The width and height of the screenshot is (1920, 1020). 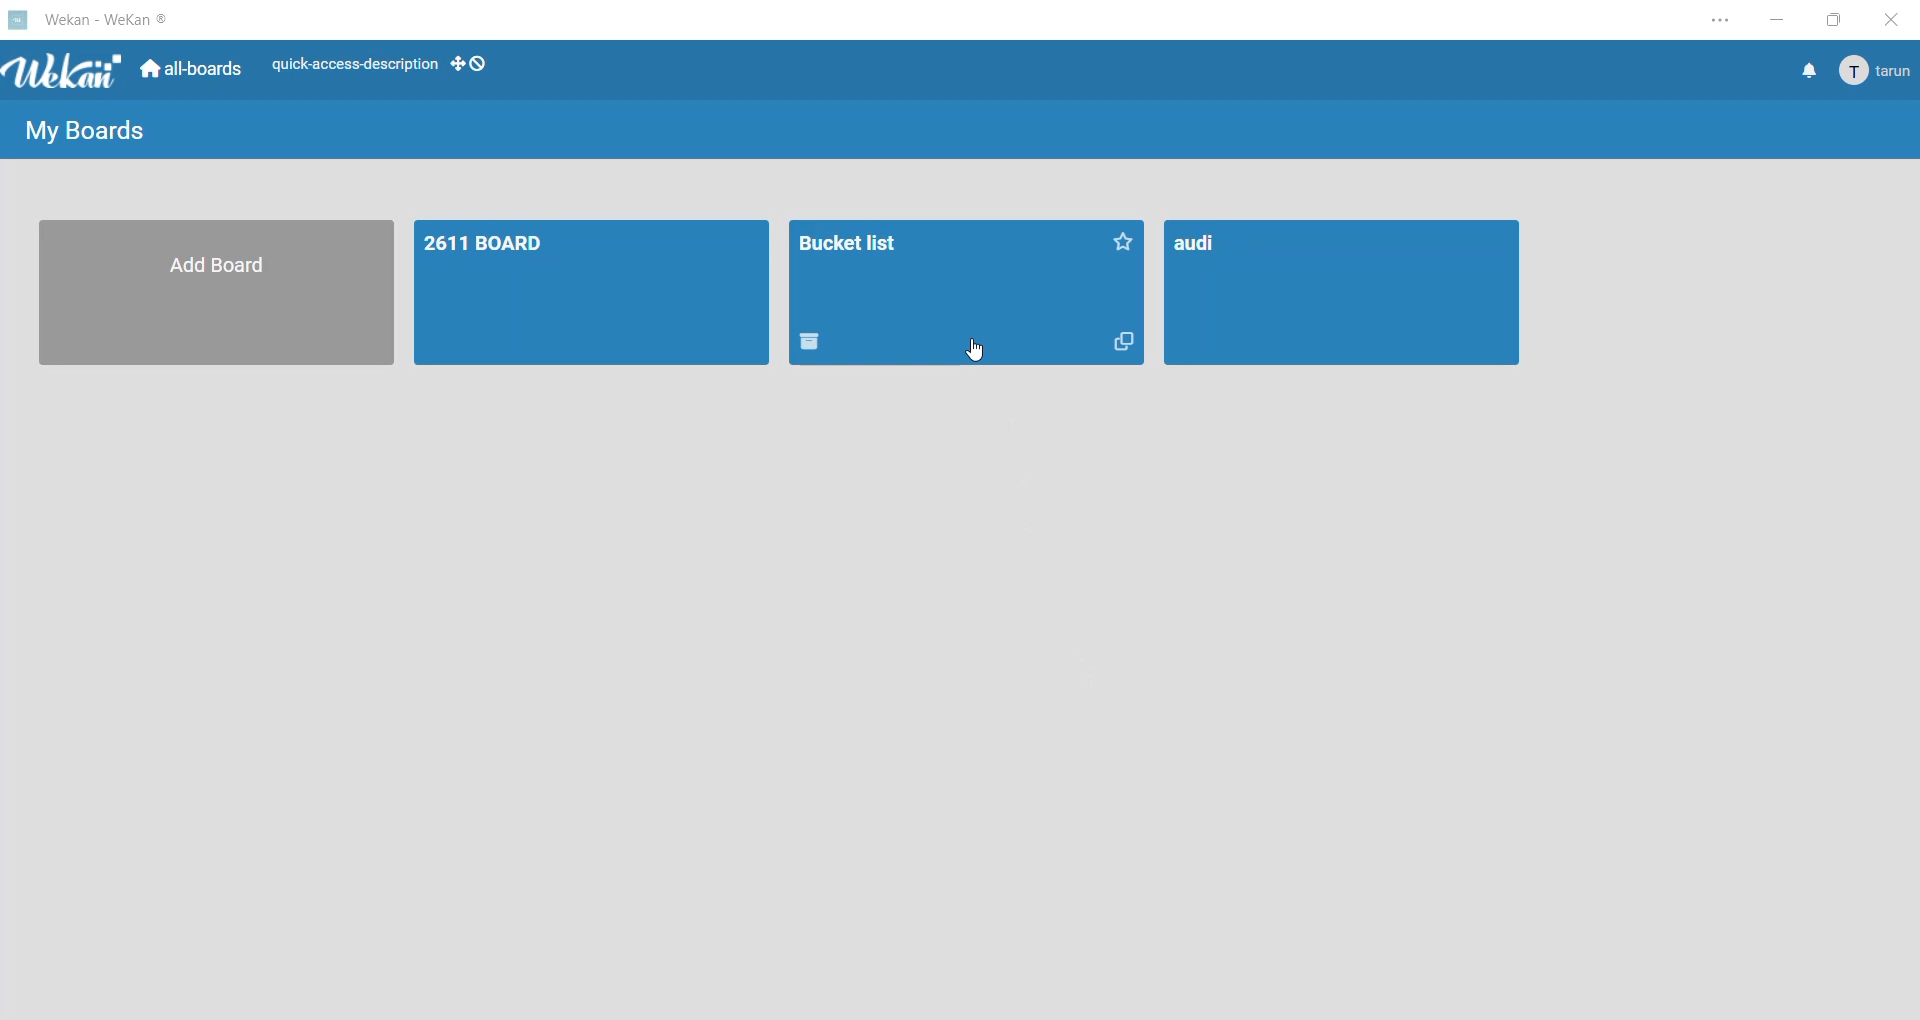 I want to click on Delete, so click(x=816, y=348).